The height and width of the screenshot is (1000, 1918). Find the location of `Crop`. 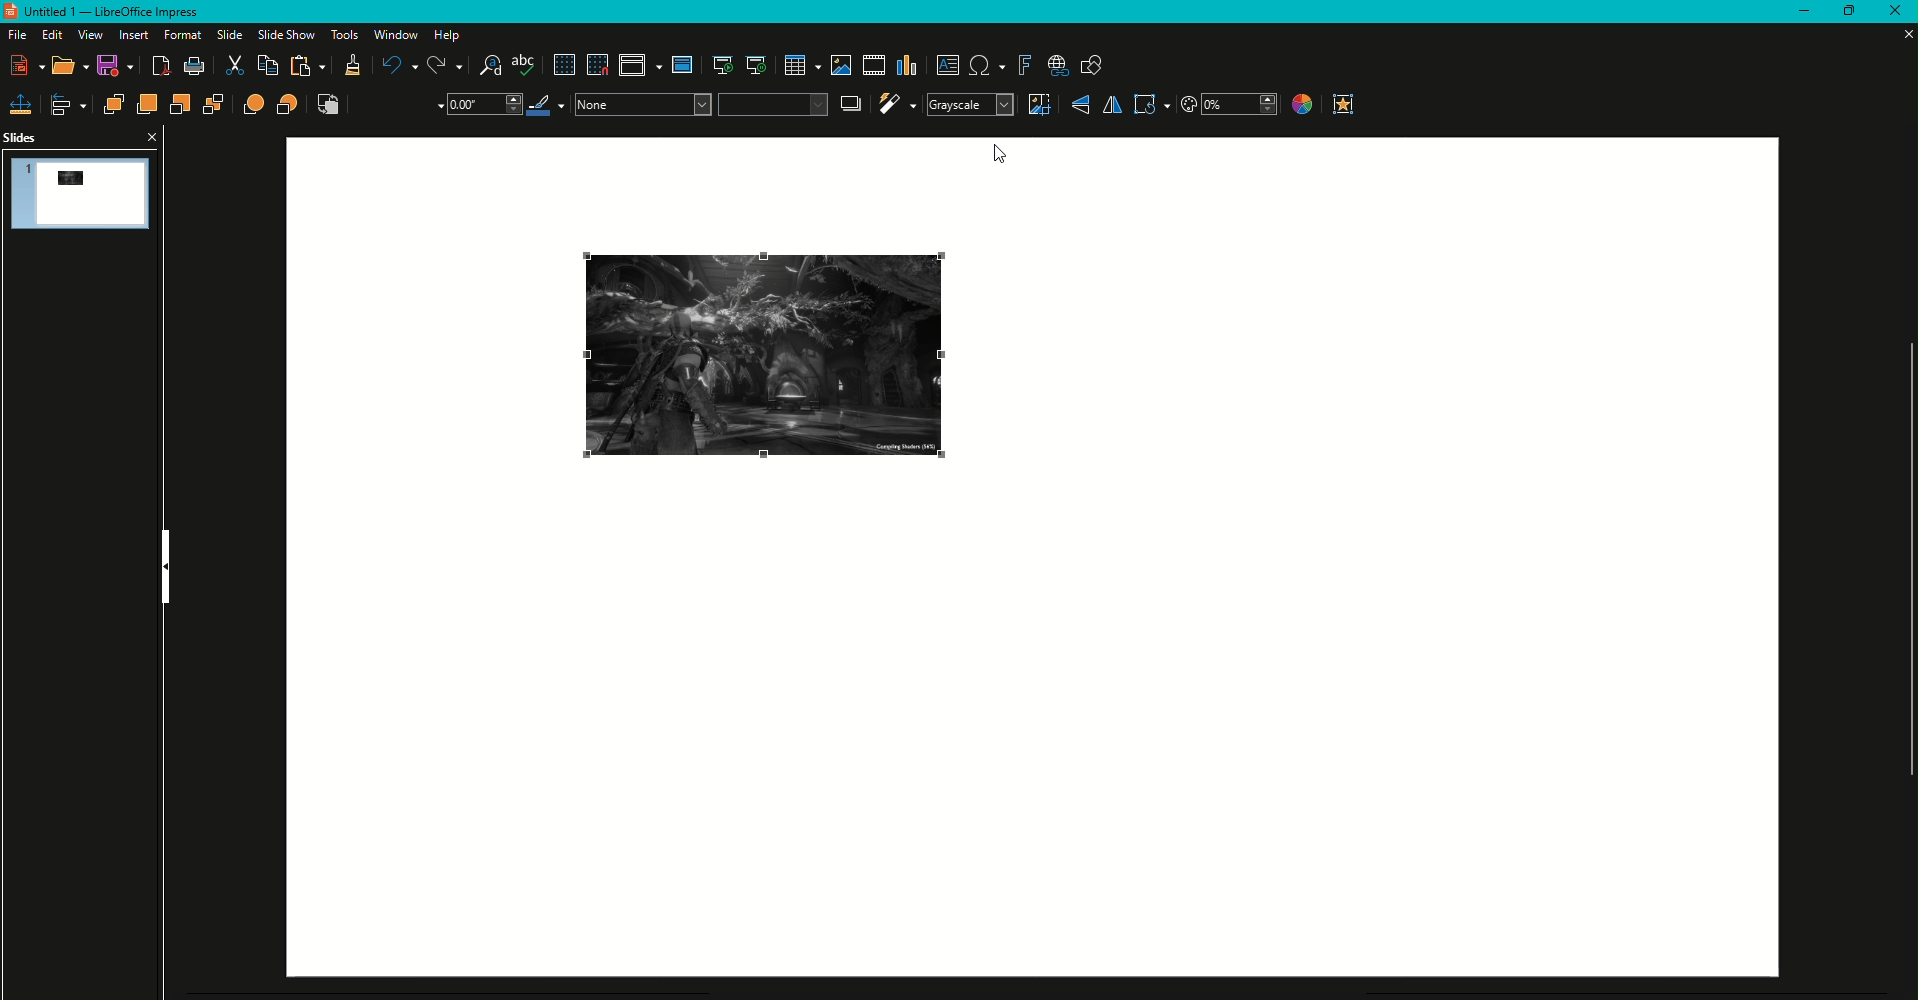

Crop is located at coordinates (1038, 104).